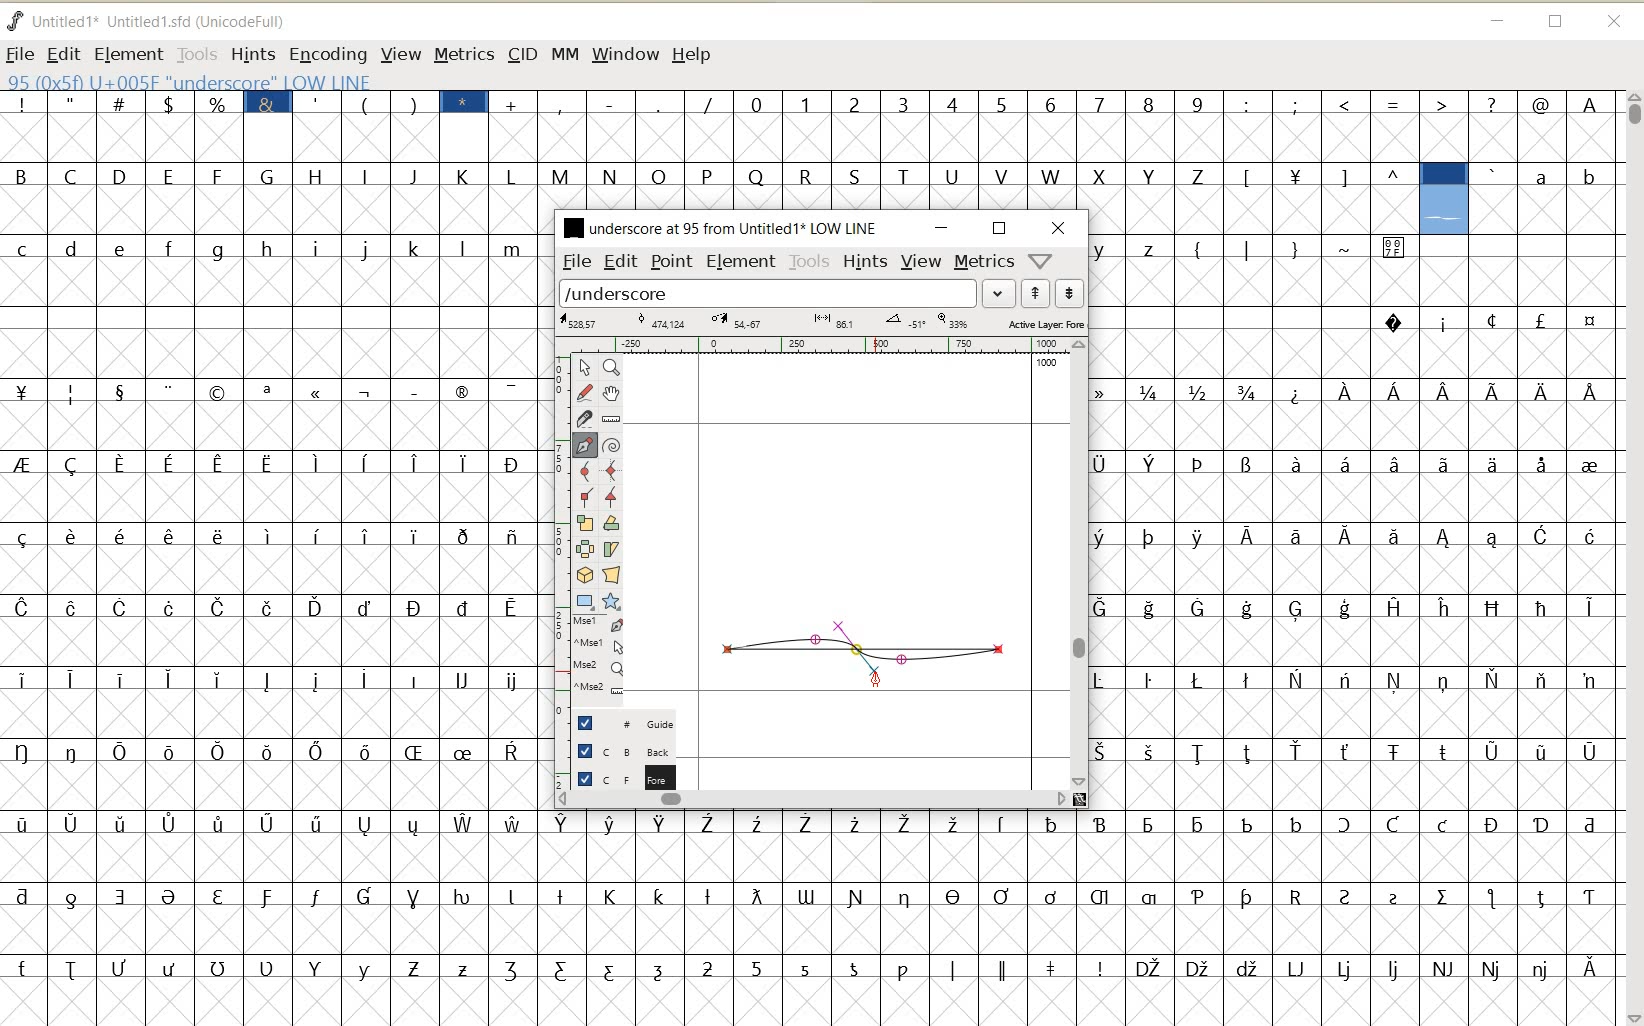 The height and width of the screenshot is (1026, 1644). Describe the element at coordinates (1556, 23) in the screenshot. I see `RESTORE` at that location.